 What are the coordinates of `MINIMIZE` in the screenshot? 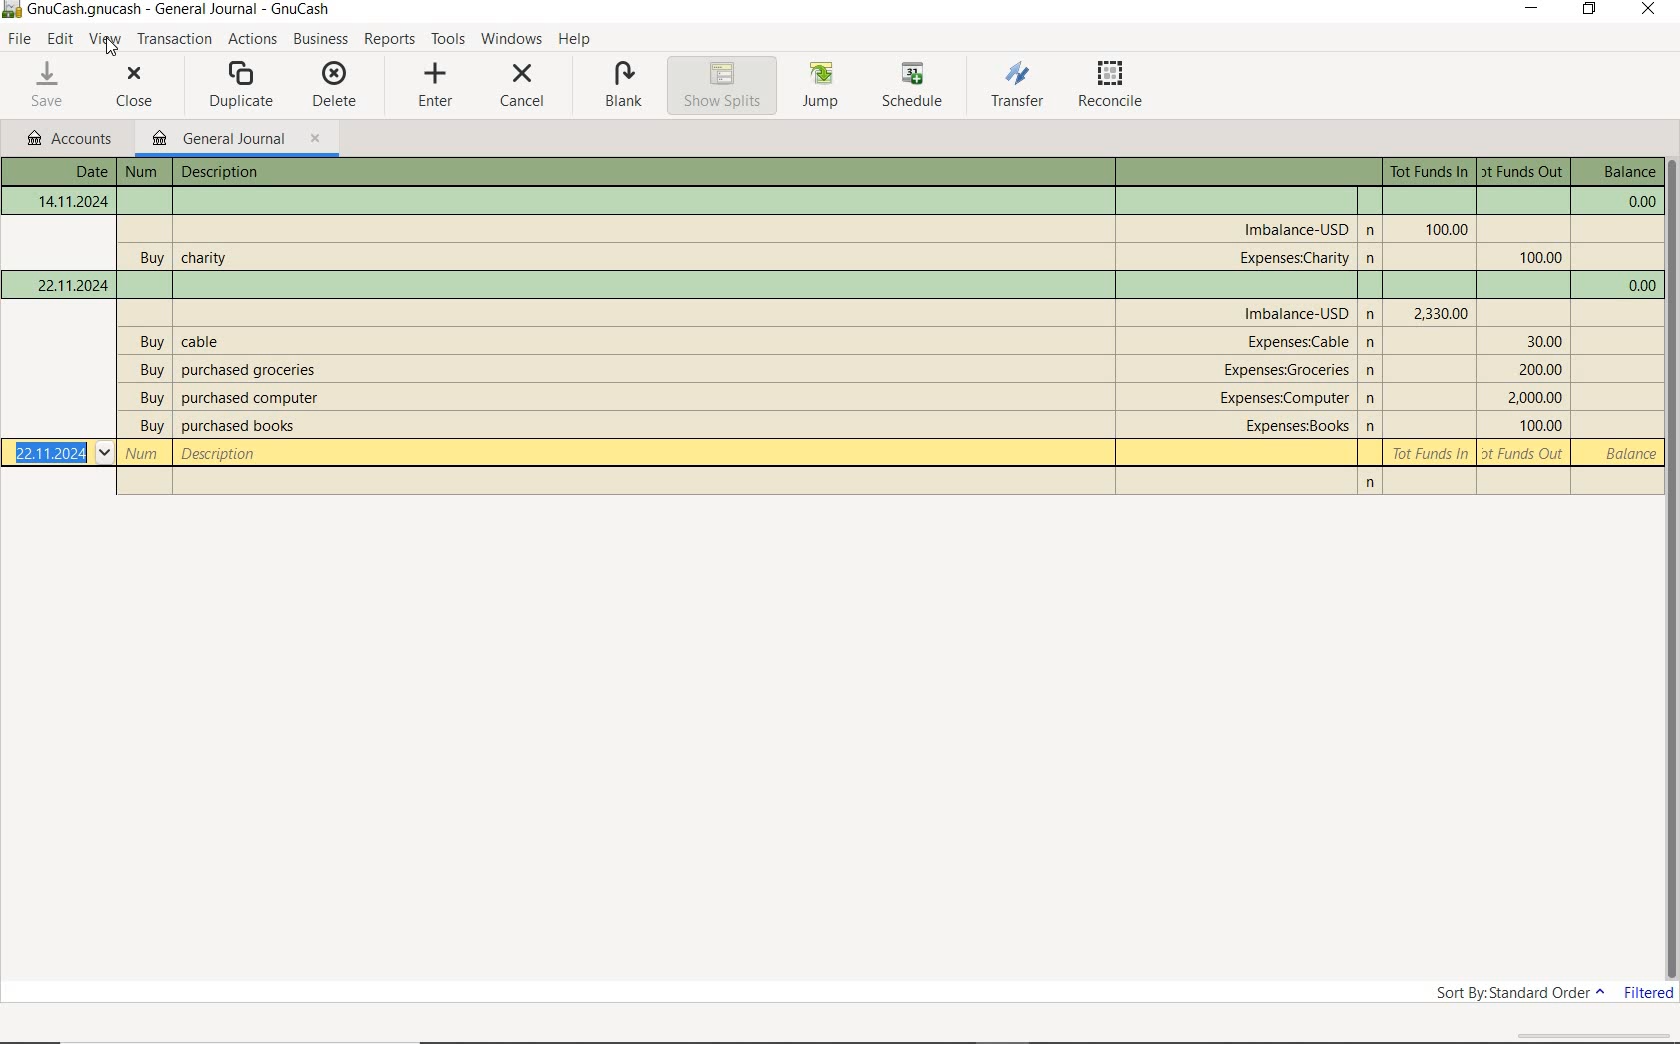 It's located at (1534, 12).